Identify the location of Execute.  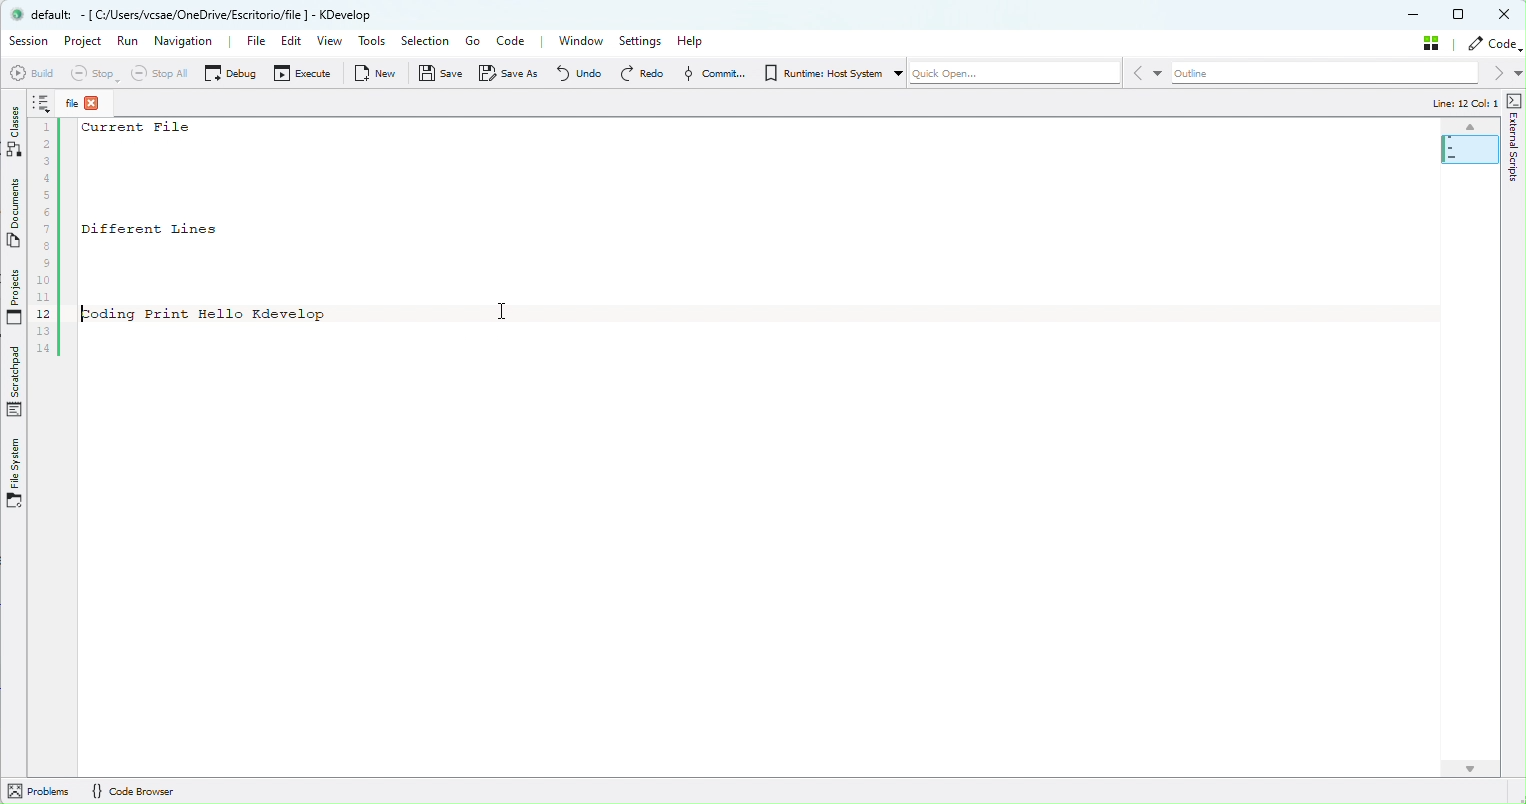
(302, 75).